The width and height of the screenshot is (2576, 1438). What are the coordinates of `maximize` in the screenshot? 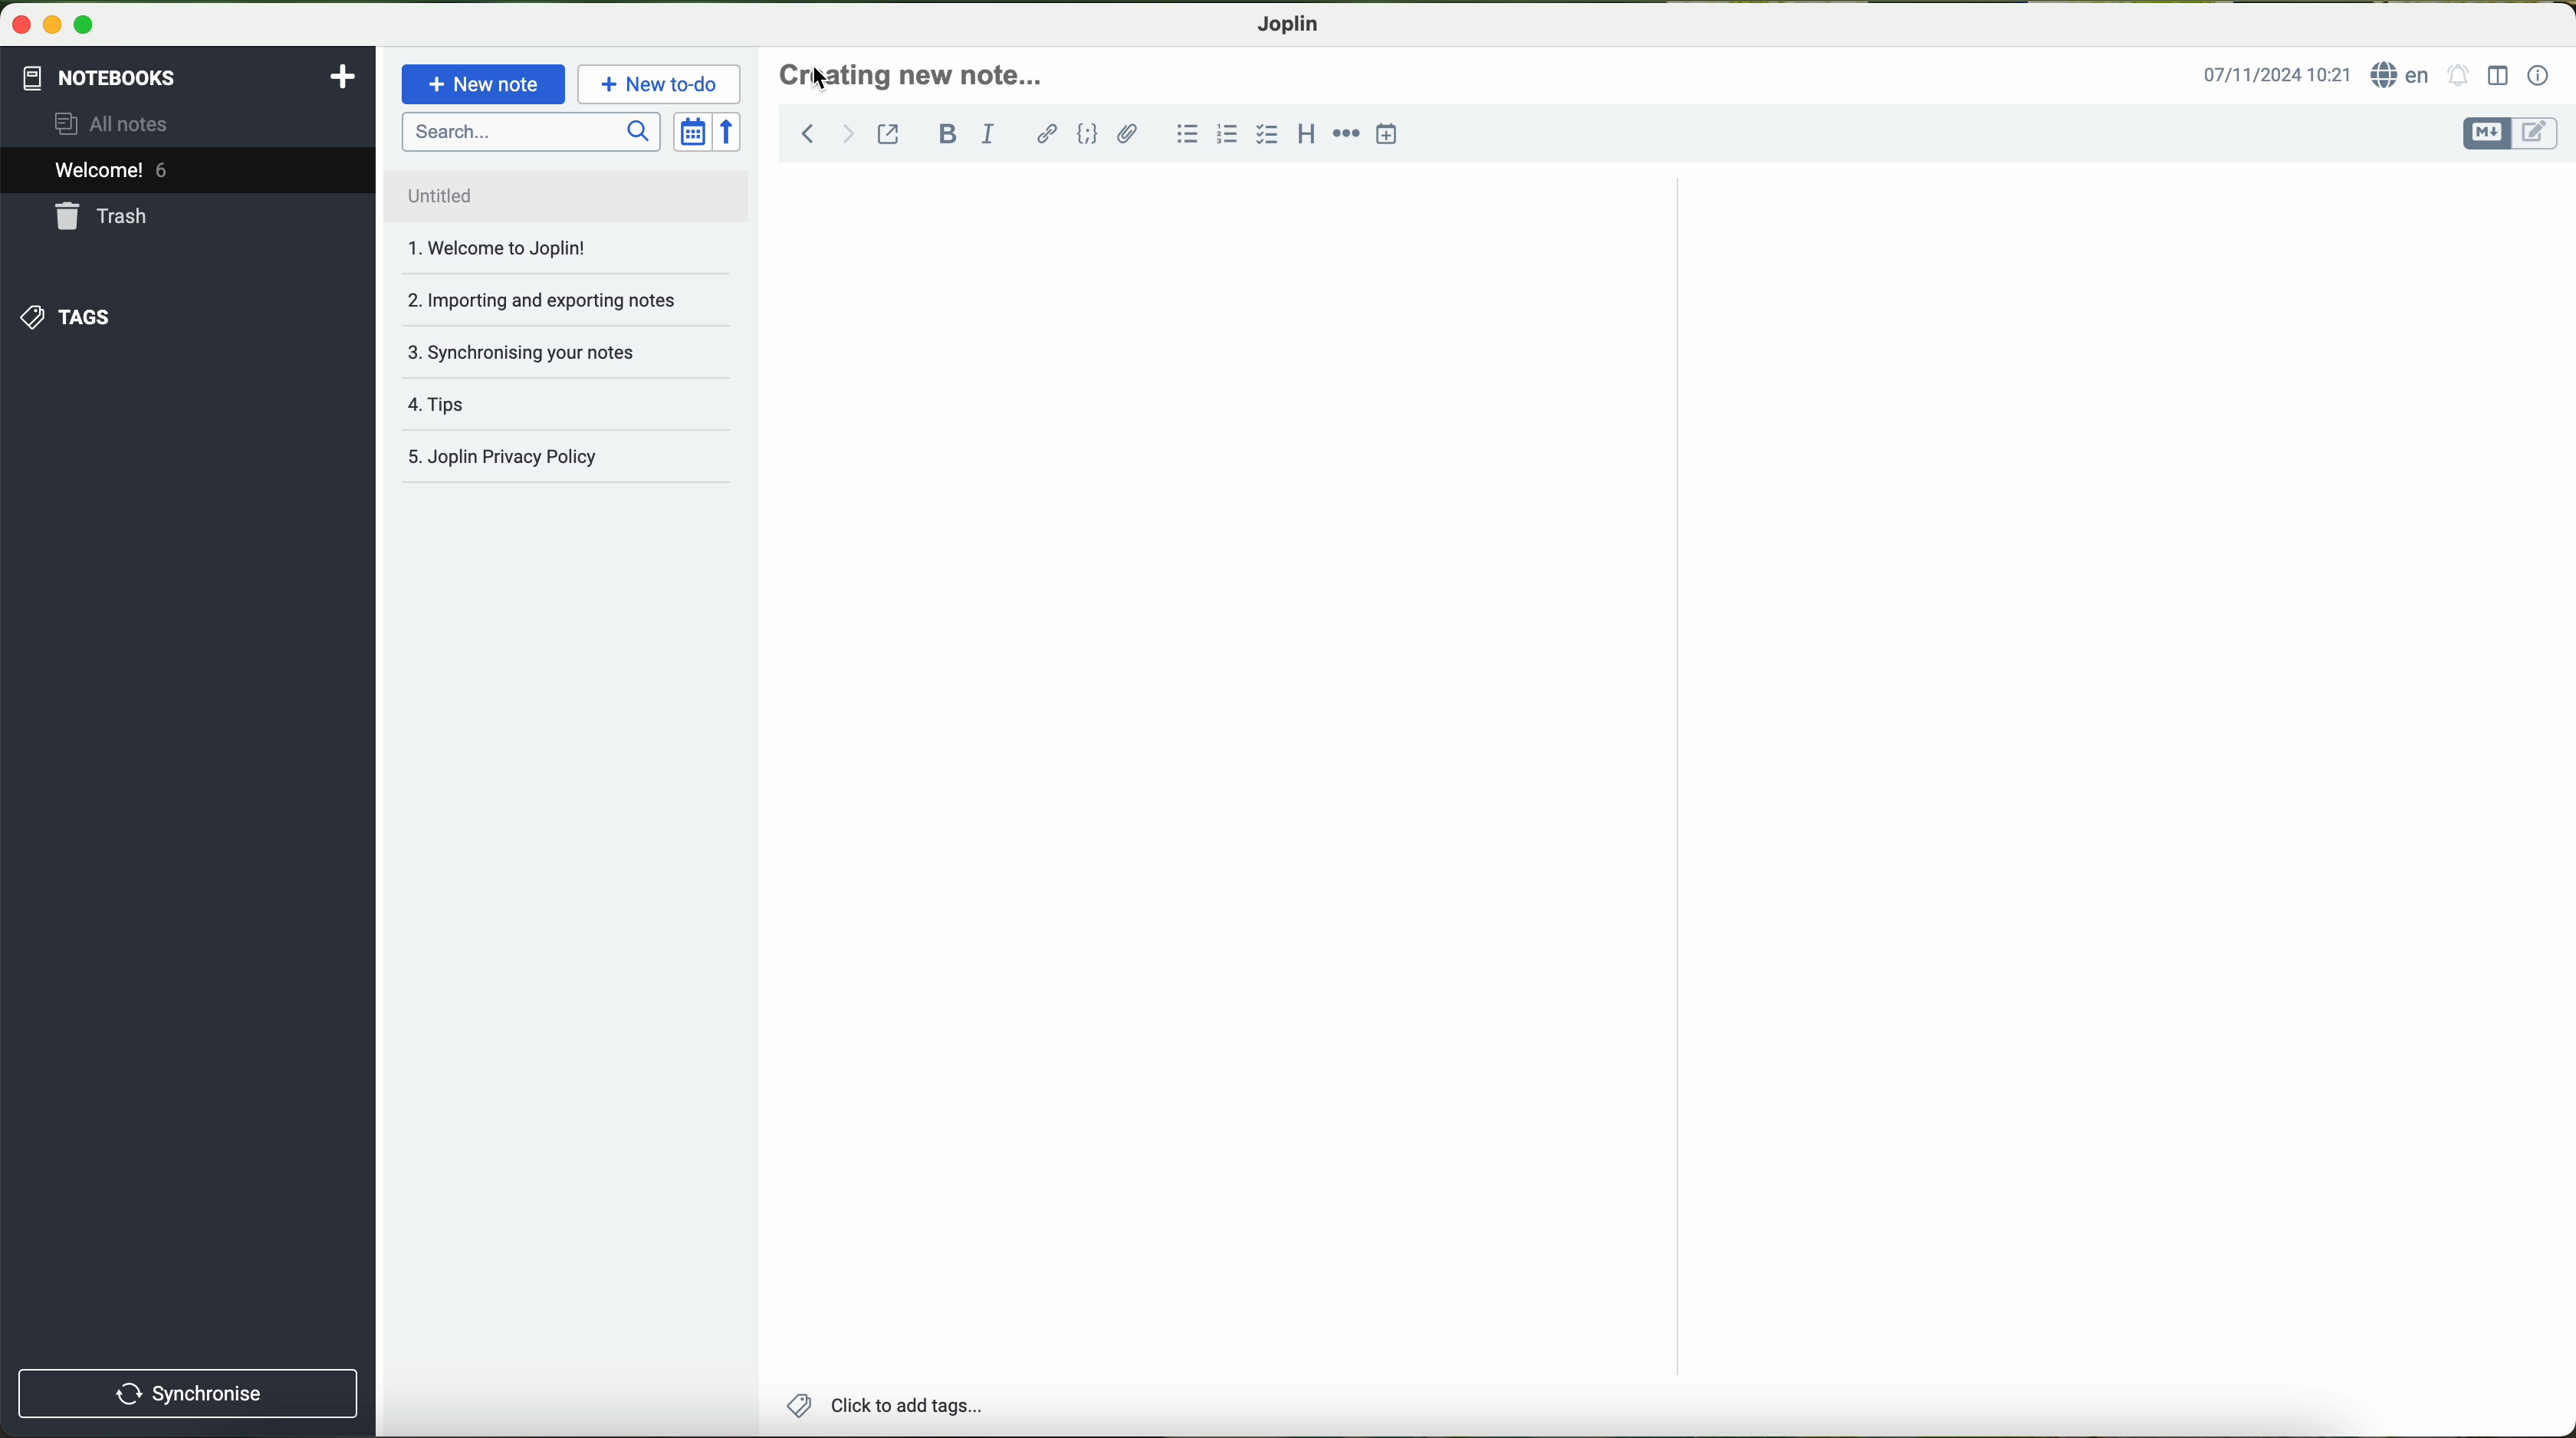 It's located at (85, 24).